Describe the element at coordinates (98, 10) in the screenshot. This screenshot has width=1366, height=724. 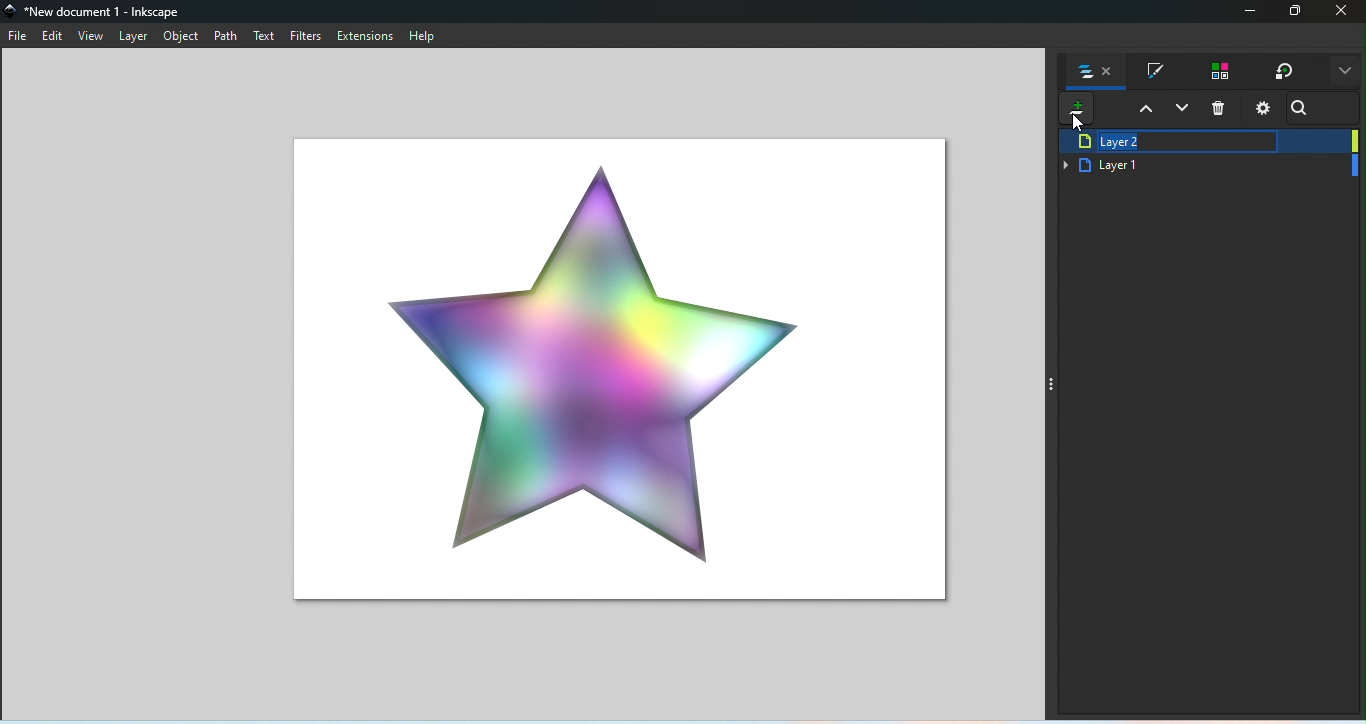
I see `File name` at that location.